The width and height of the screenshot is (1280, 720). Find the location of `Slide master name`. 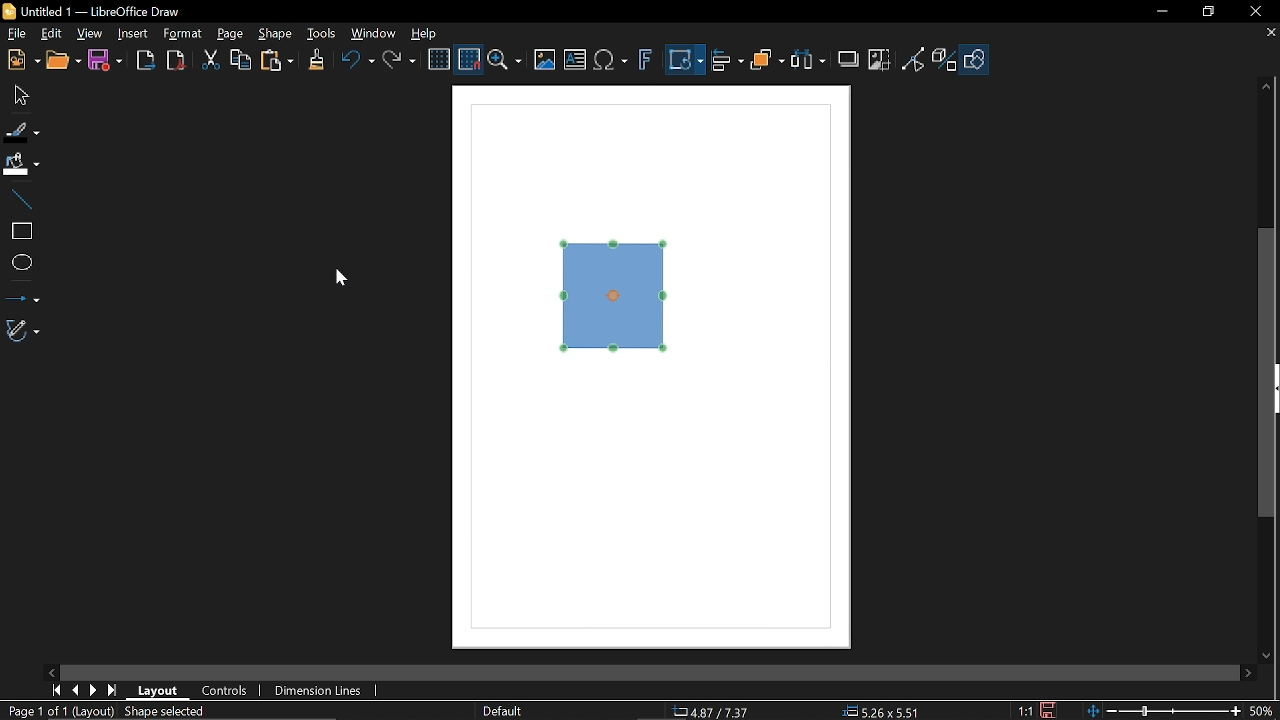

Slide master name is located at coordinates (503, 709).